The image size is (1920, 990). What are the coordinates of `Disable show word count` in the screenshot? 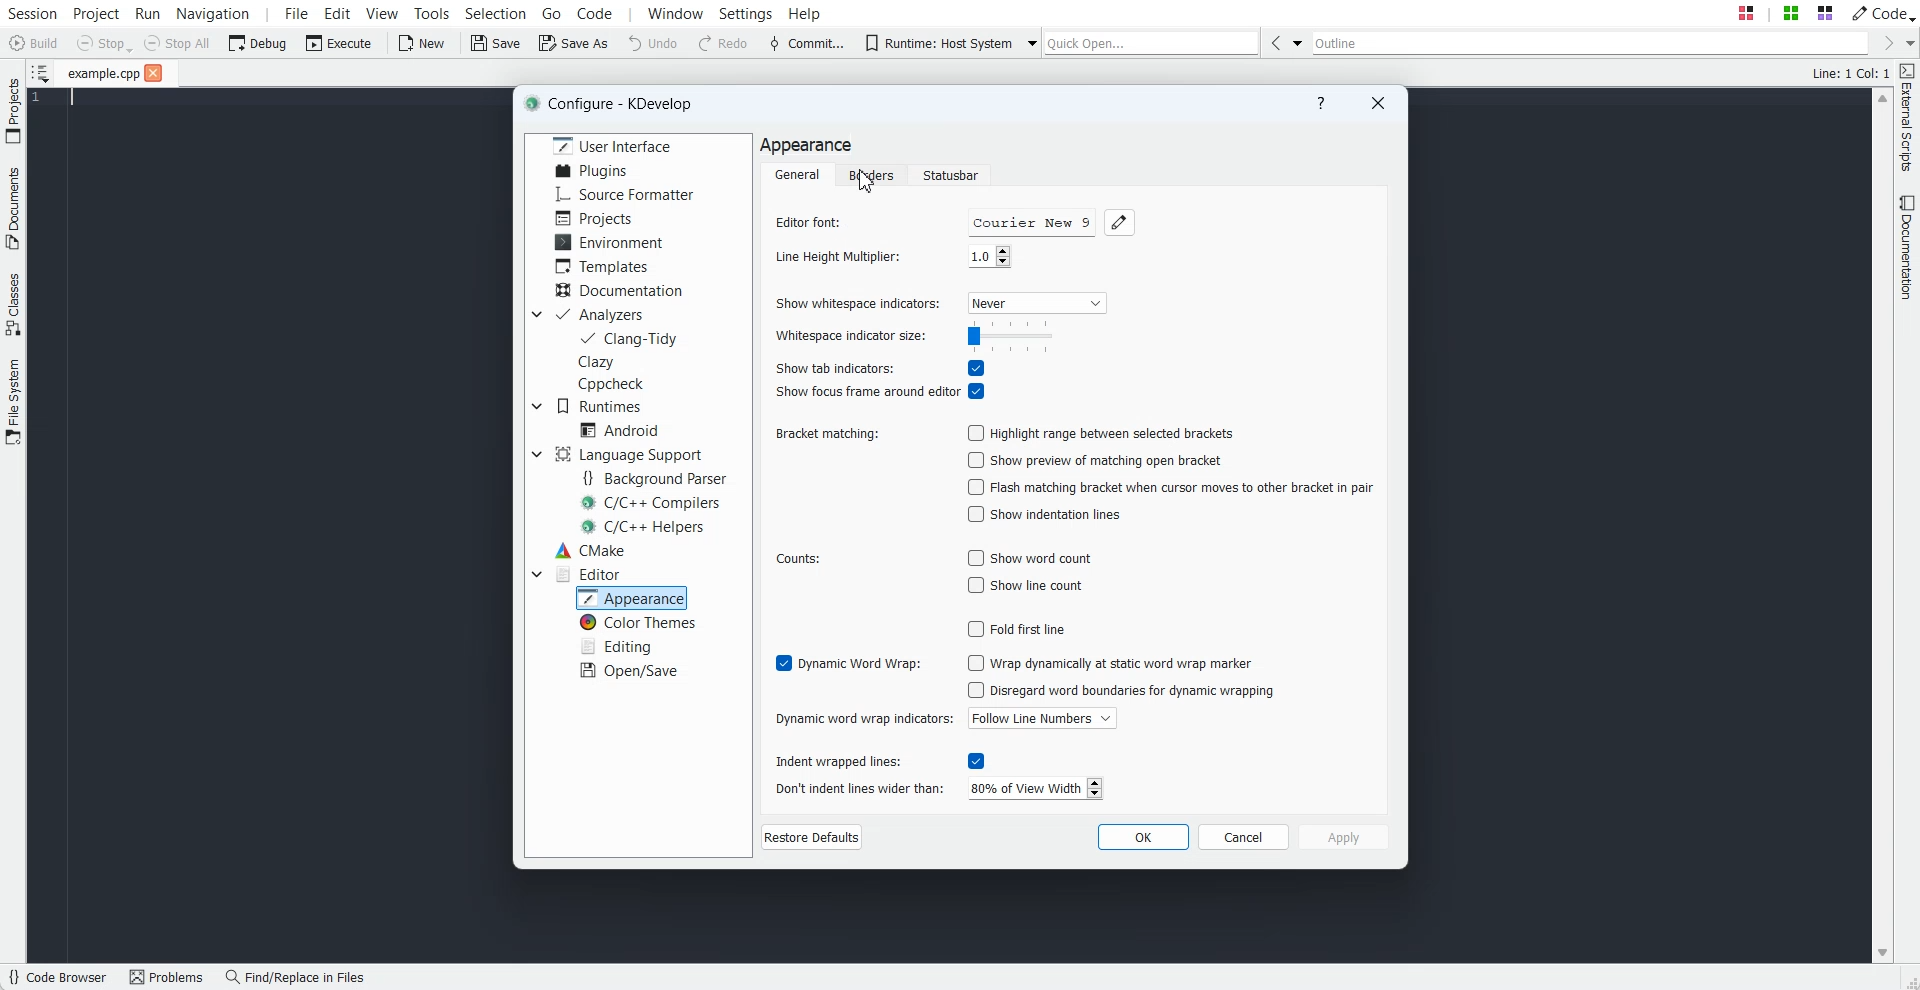 It's located at (1032, 558).